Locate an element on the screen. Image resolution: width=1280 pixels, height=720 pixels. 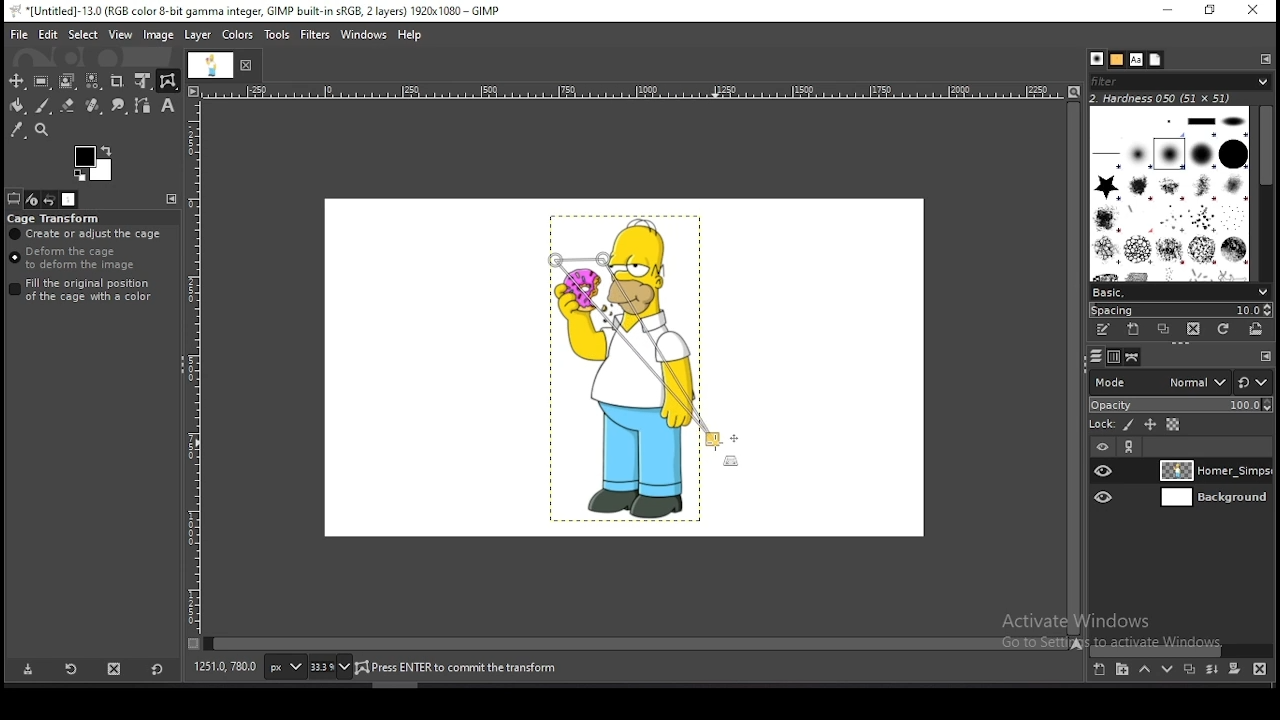
image is located at coordinates (160, 37).